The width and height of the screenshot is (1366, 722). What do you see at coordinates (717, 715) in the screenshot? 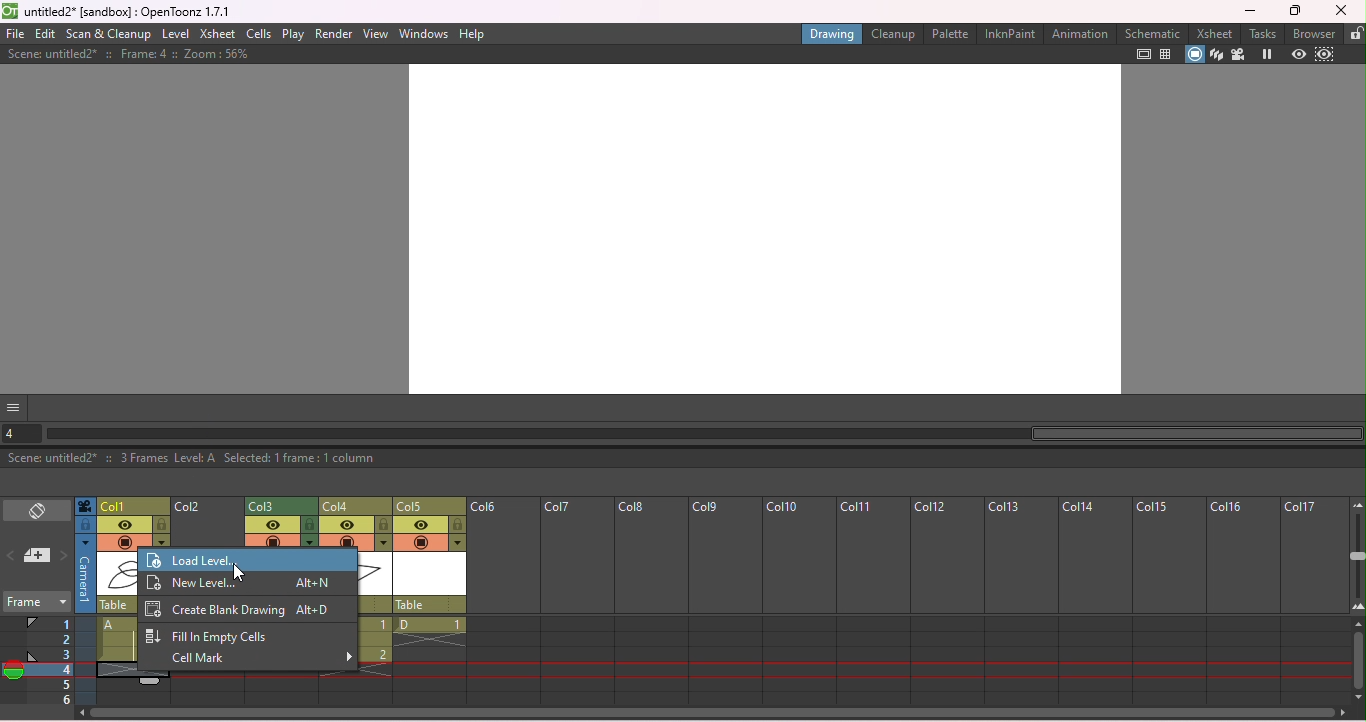
I see `Horizontal scroll bar` at bounding box center [717, 715].